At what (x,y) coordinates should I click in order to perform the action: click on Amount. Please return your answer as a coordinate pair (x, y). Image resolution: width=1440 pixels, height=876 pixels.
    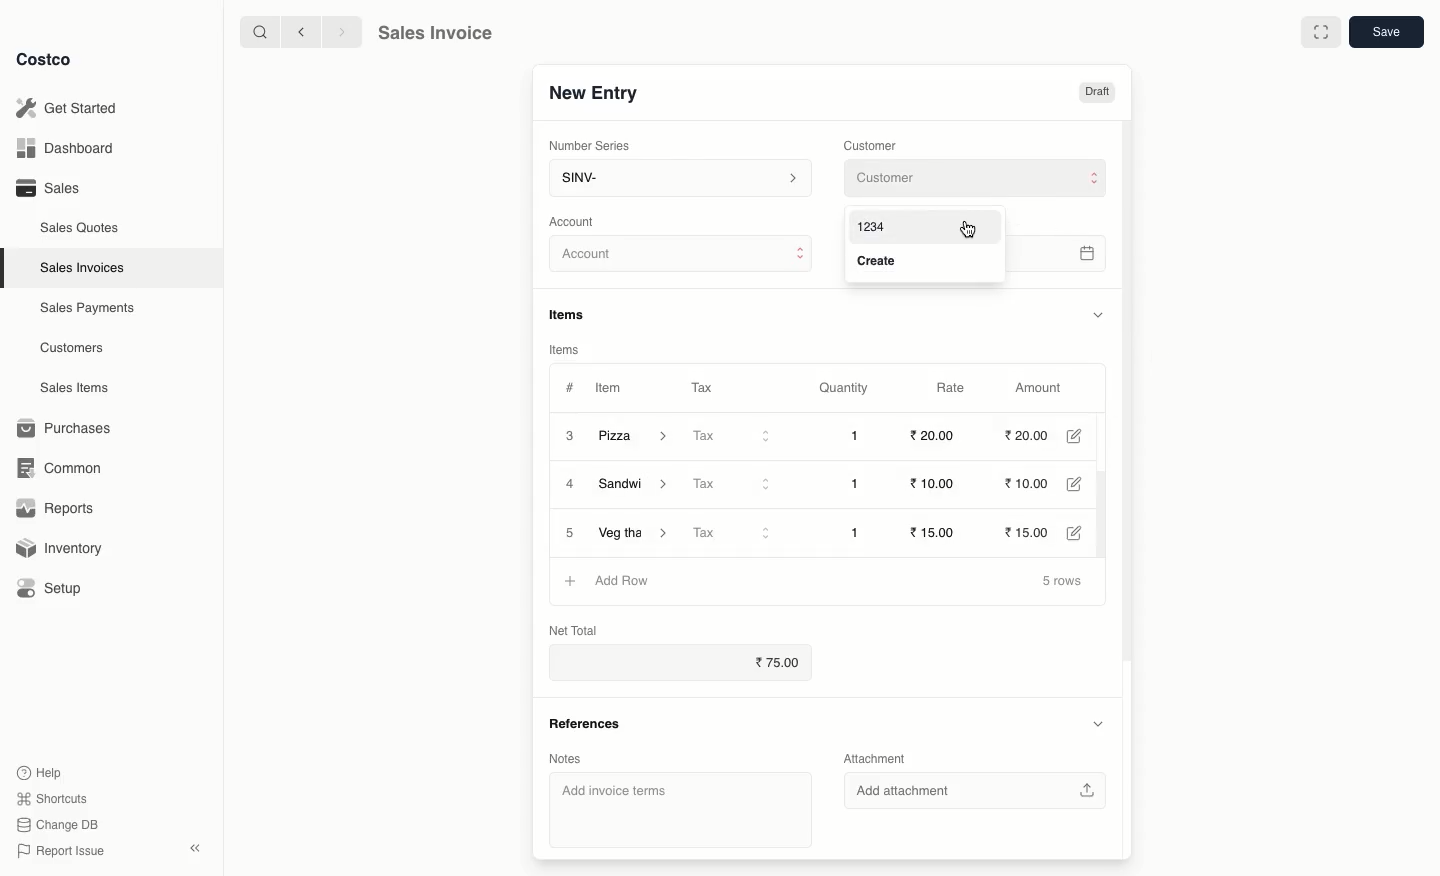
    Looking at the image, I should click on (1044, 388).